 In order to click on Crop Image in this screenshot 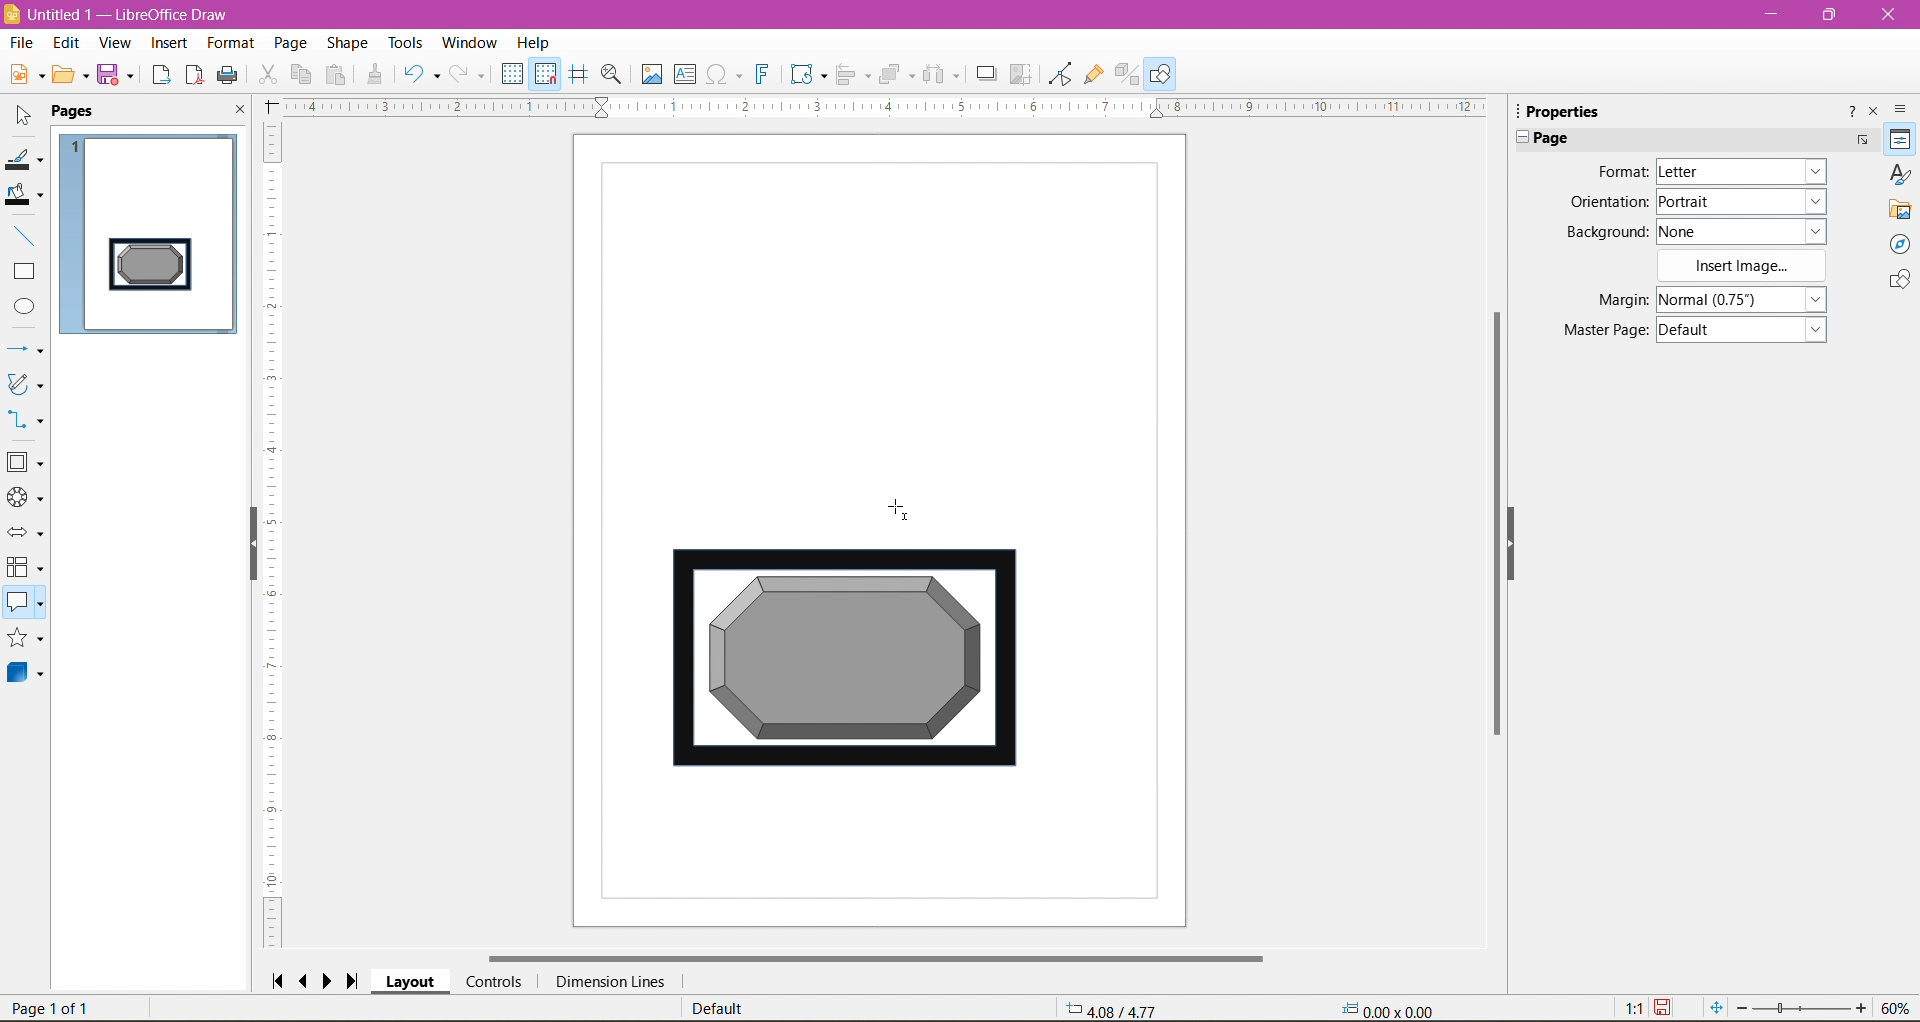, I will do `click(1021, 73)`.